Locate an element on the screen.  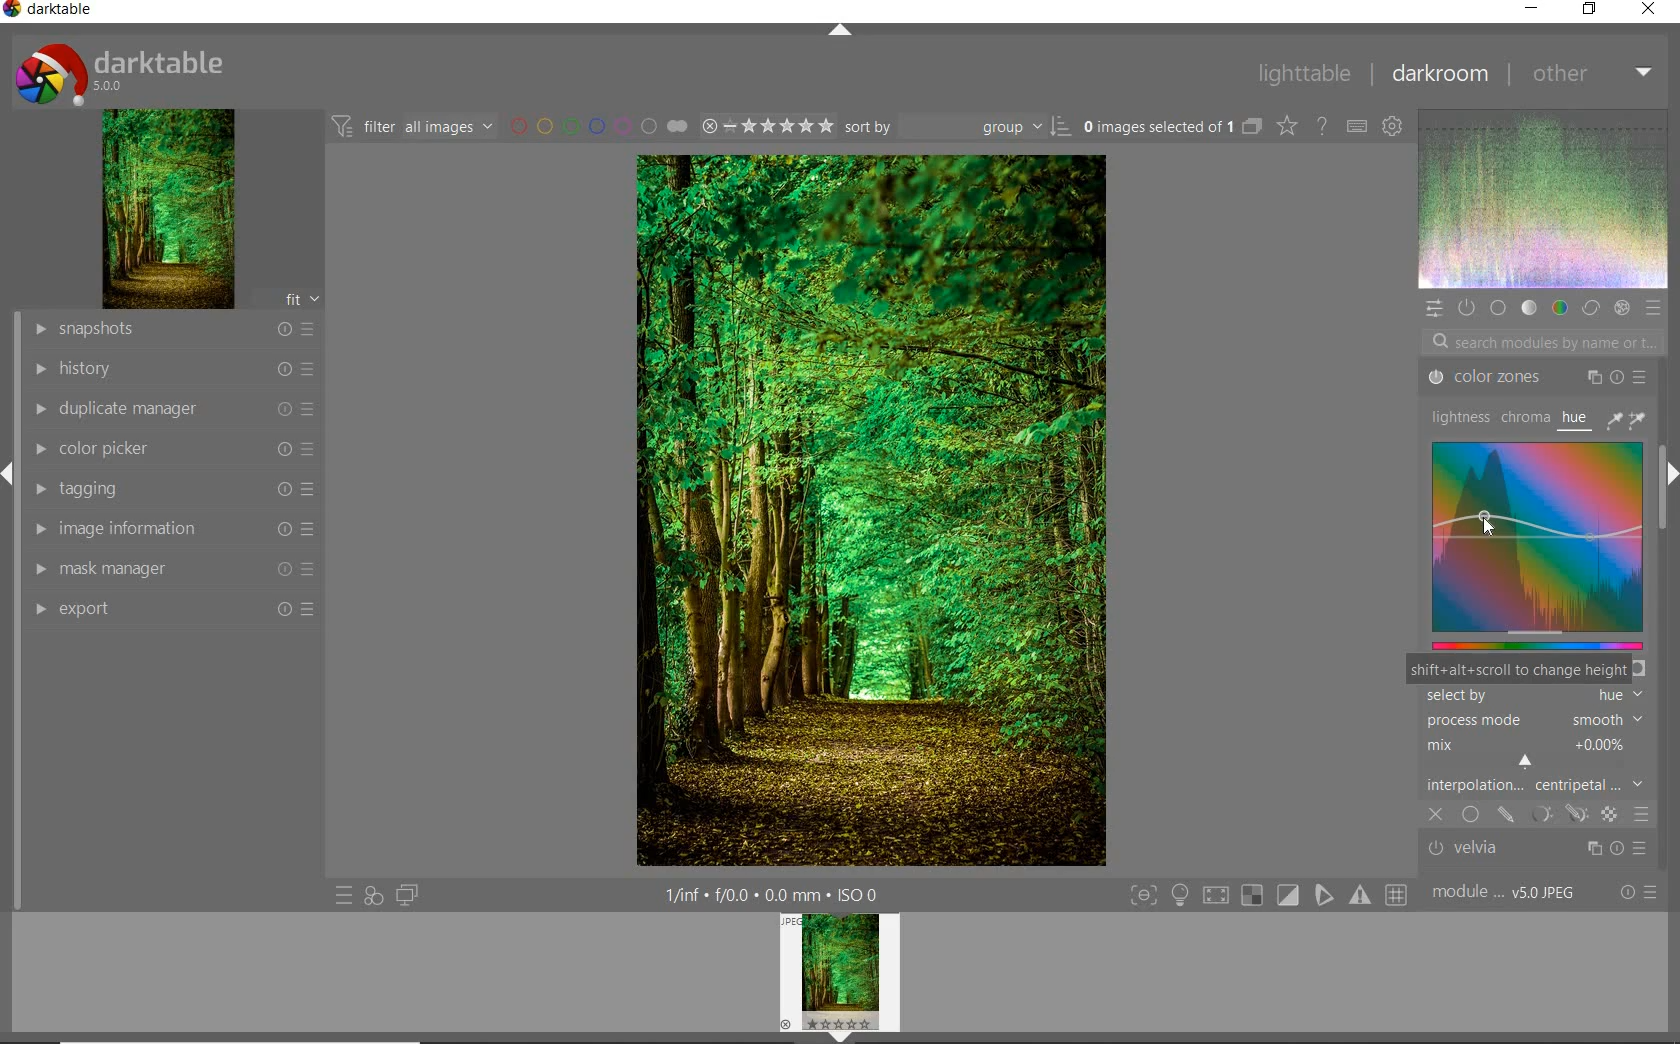
color picker tools is located at coordinates (1631, 418).